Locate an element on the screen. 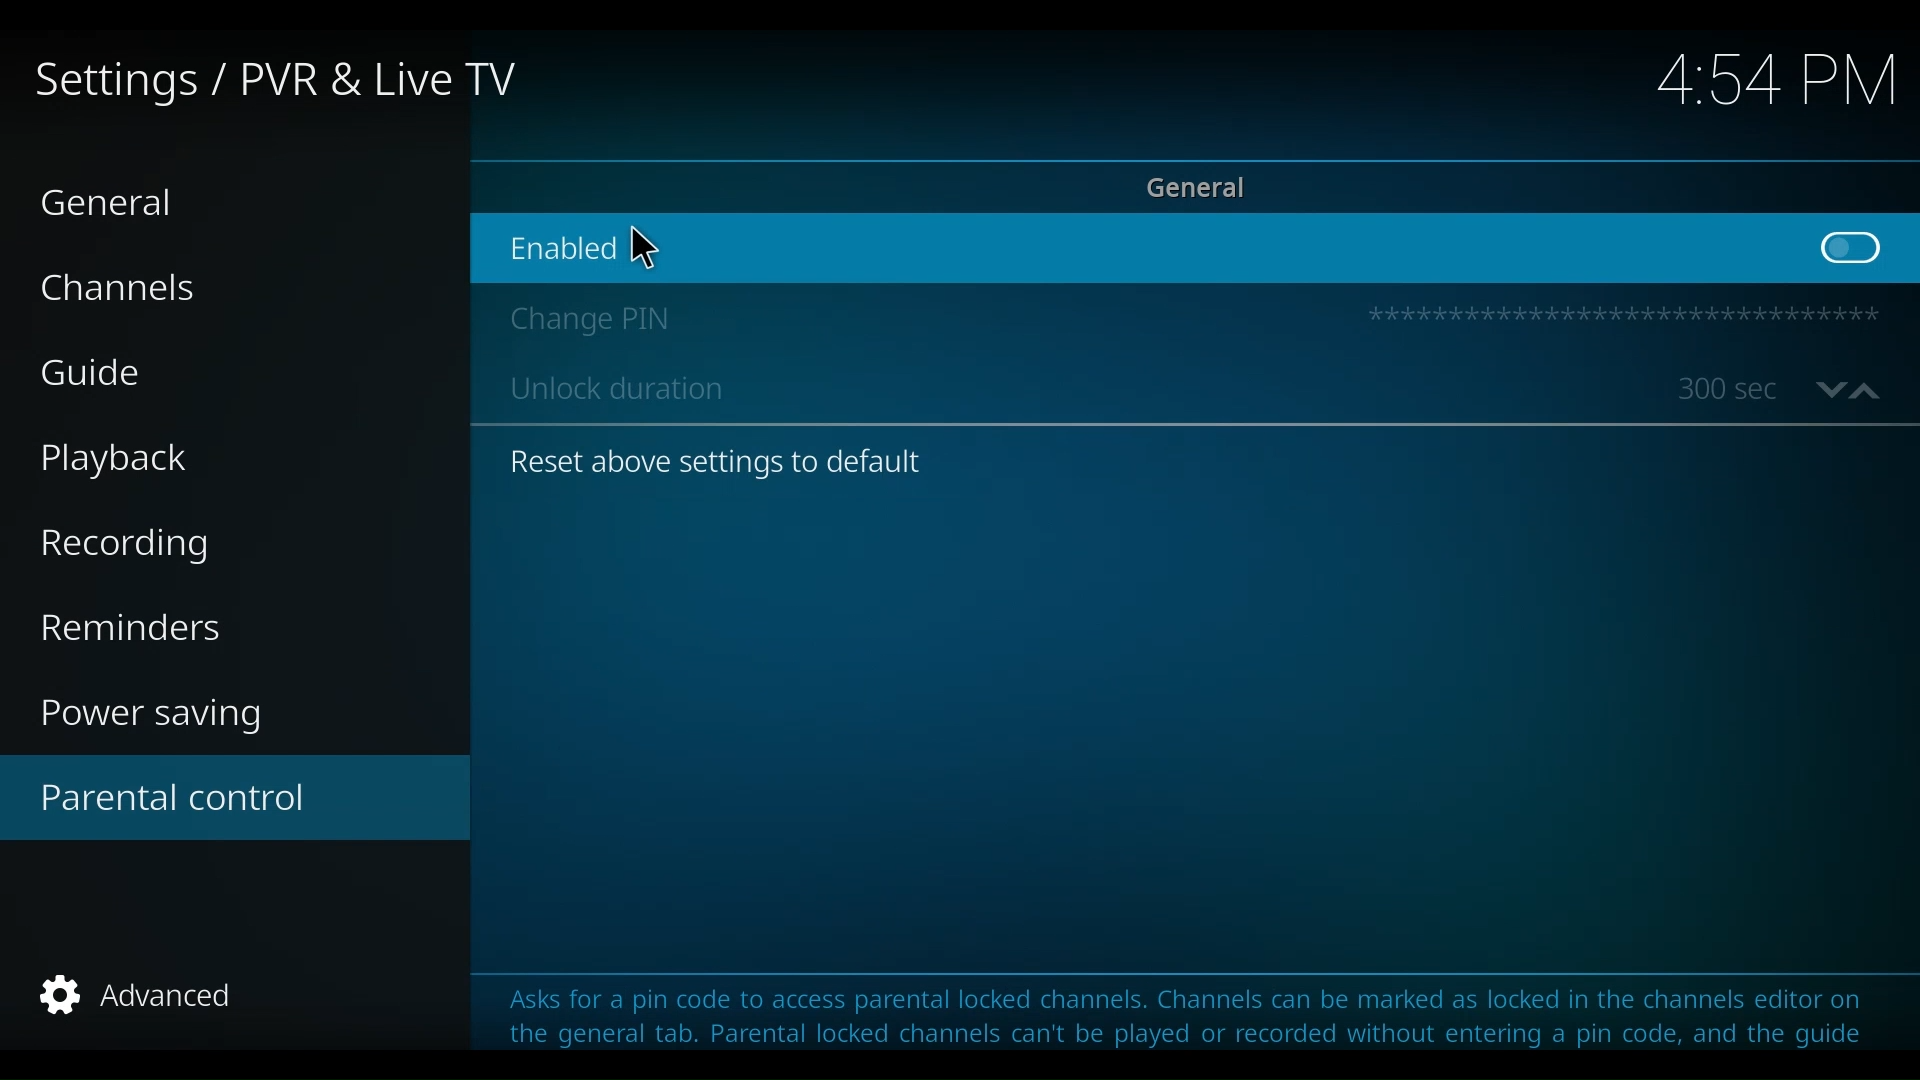  Channels is located at coordinates (113, 290).